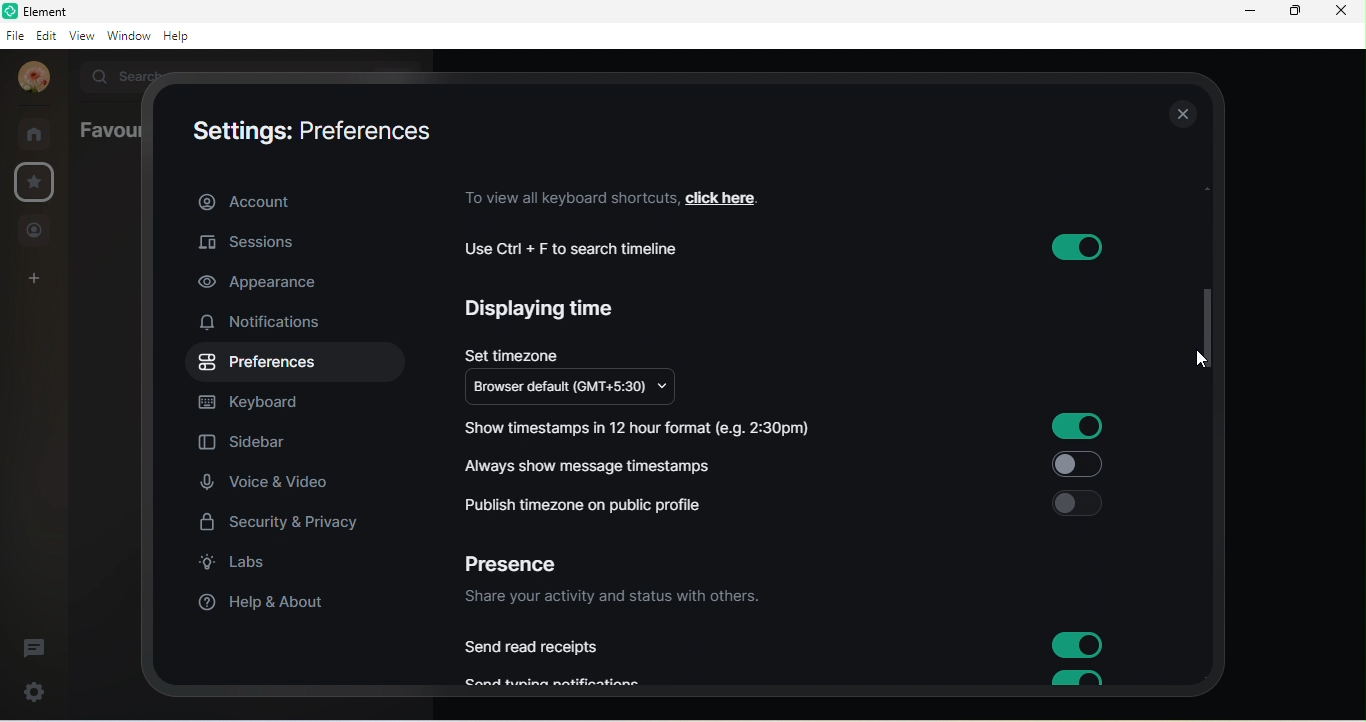 The width and height of the screenshot is (1366, 722). What do you see at coordinates (37, 230) in the screenshot?
I see `people` at bounding box center [37, 230].